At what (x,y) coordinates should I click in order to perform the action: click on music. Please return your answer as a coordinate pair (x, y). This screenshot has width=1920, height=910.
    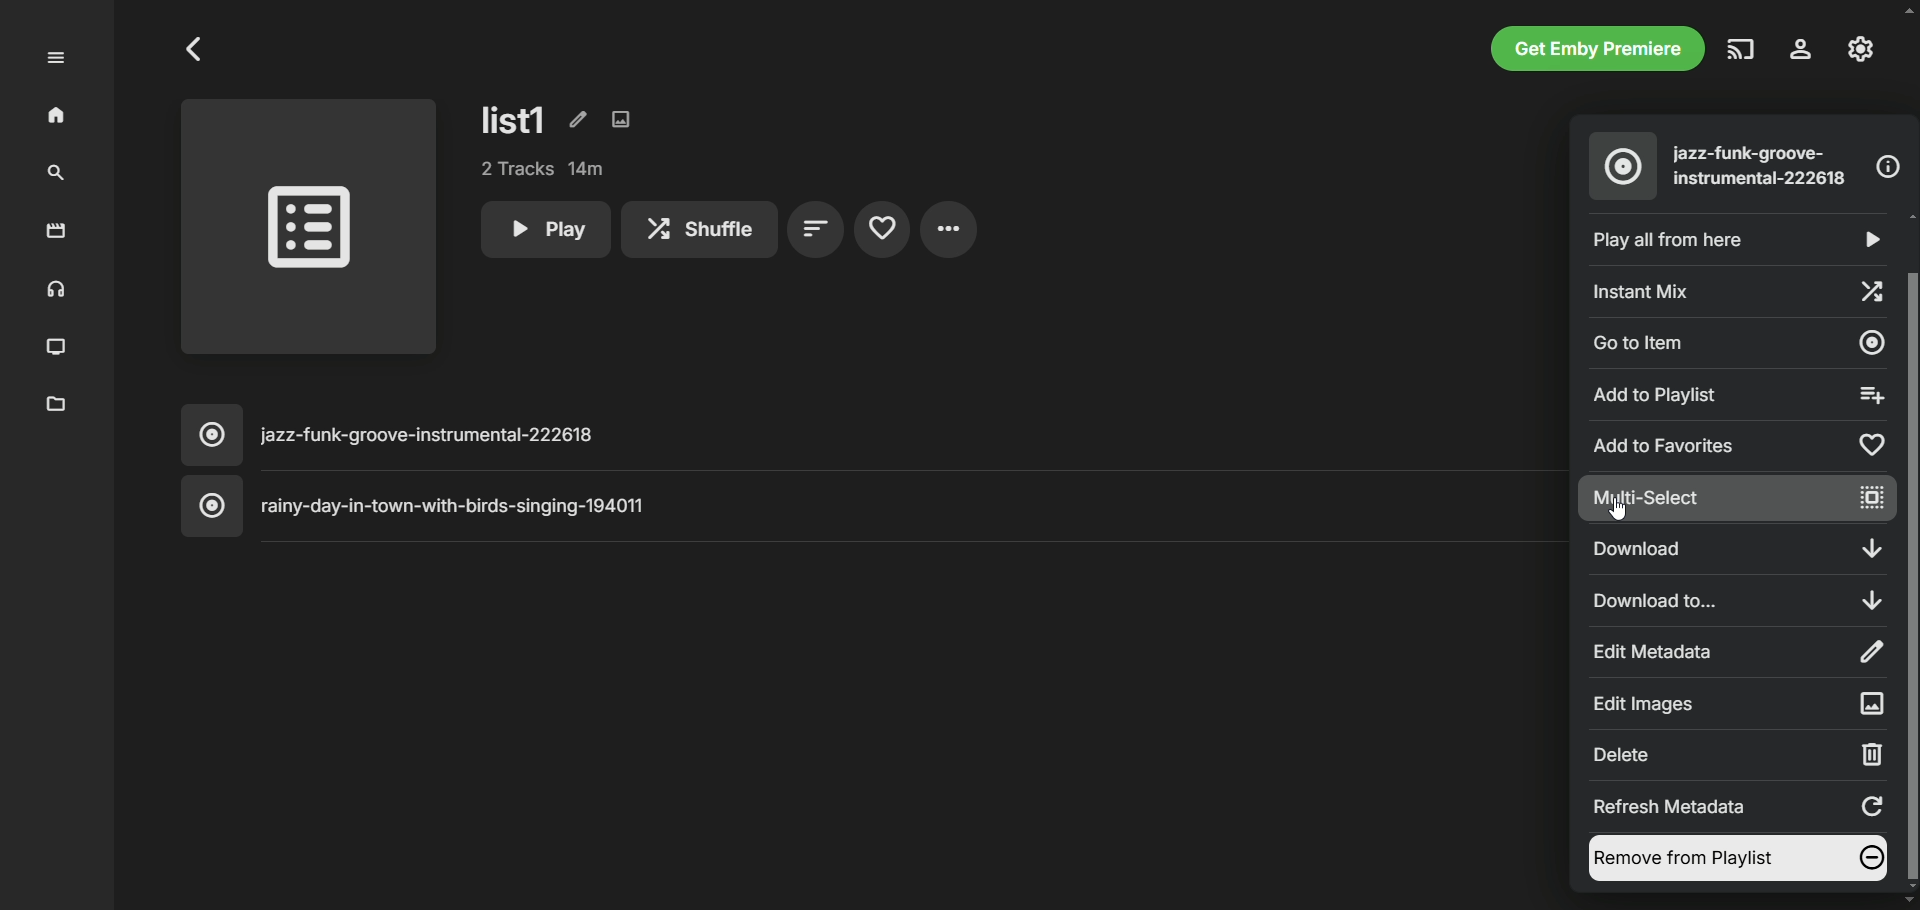
    Looking at the image, I should click on (53, 291).